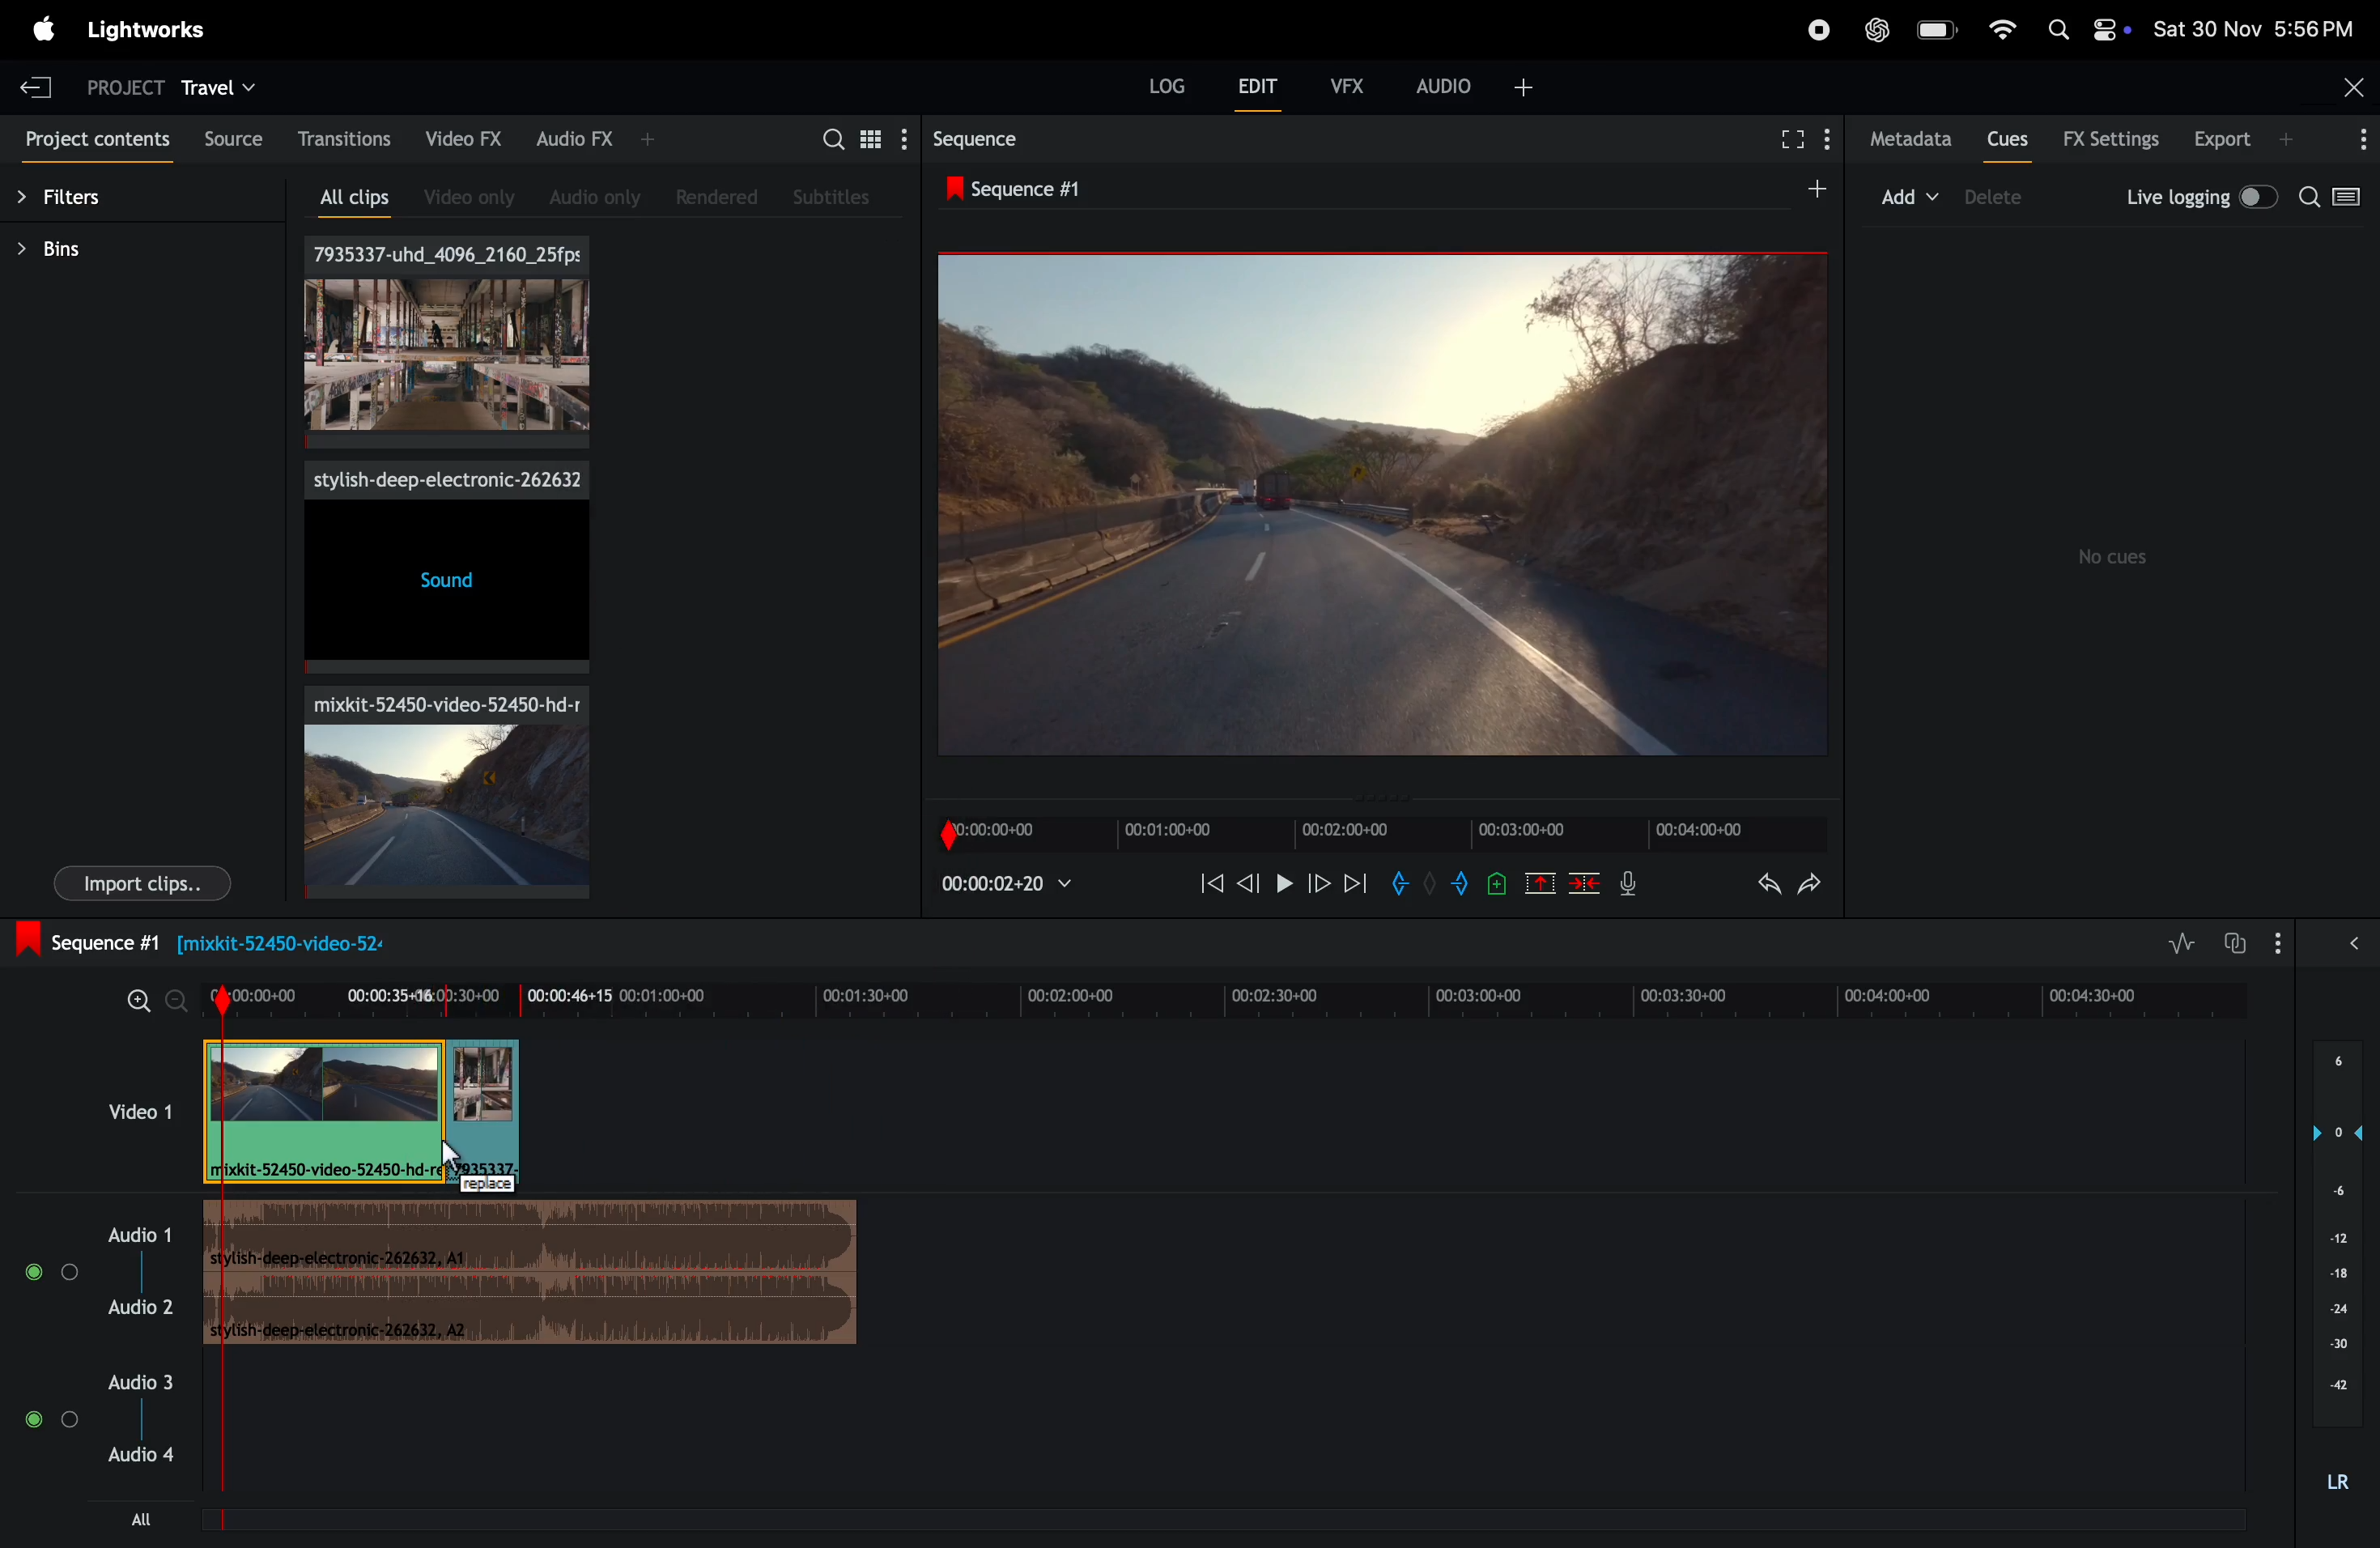  What do you see at coordinates (231, 135) in the screenshot?
I see `source` at bounding box center [231, 135].